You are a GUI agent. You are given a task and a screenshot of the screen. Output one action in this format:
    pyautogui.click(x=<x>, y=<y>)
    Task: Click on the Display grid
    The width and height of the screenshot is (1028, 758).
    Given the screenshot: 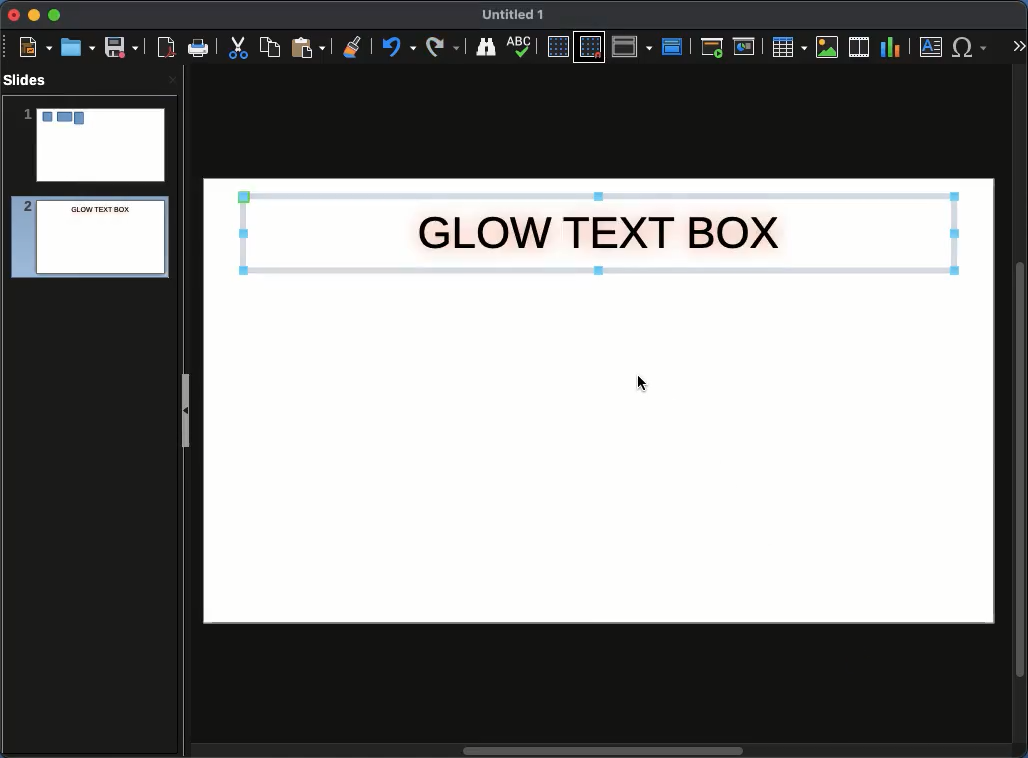 What is the action you would take?
    pyautogui.click(x=557, y=48)
    